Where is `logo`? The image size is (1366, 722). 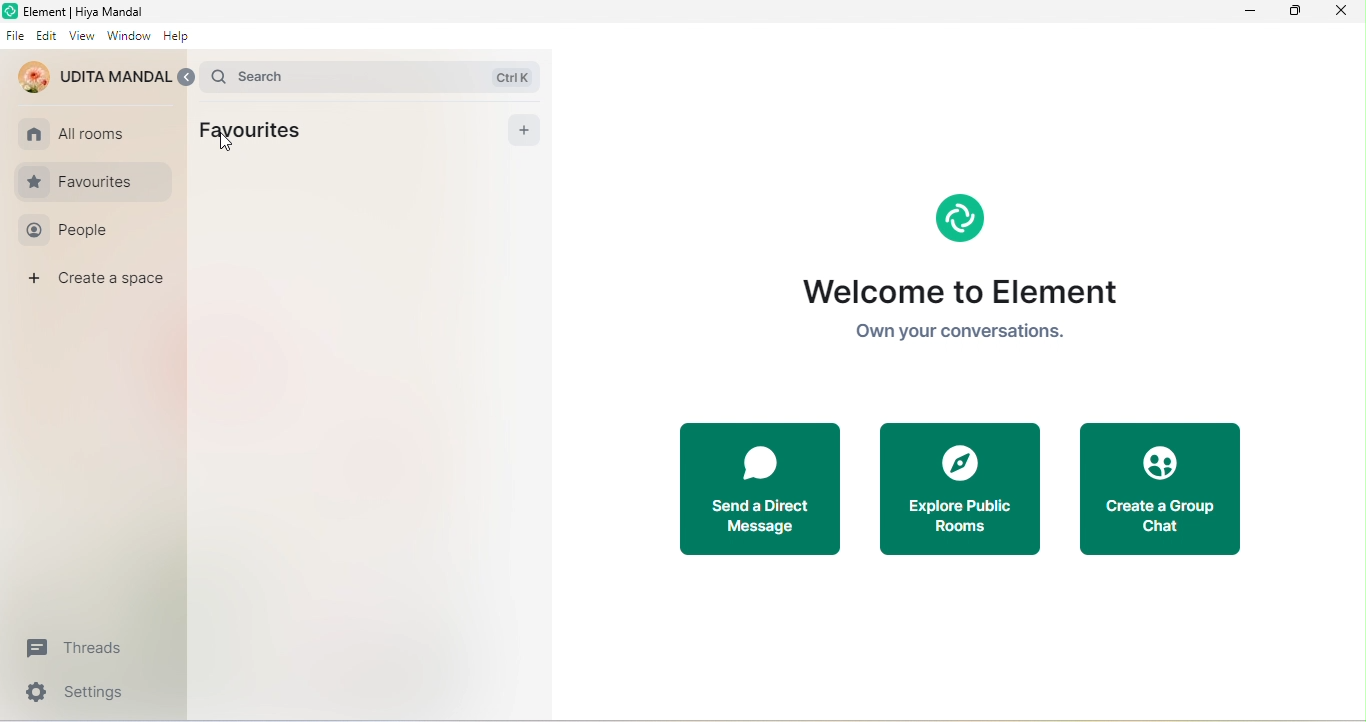 logo is located at coordinates (958, 215).